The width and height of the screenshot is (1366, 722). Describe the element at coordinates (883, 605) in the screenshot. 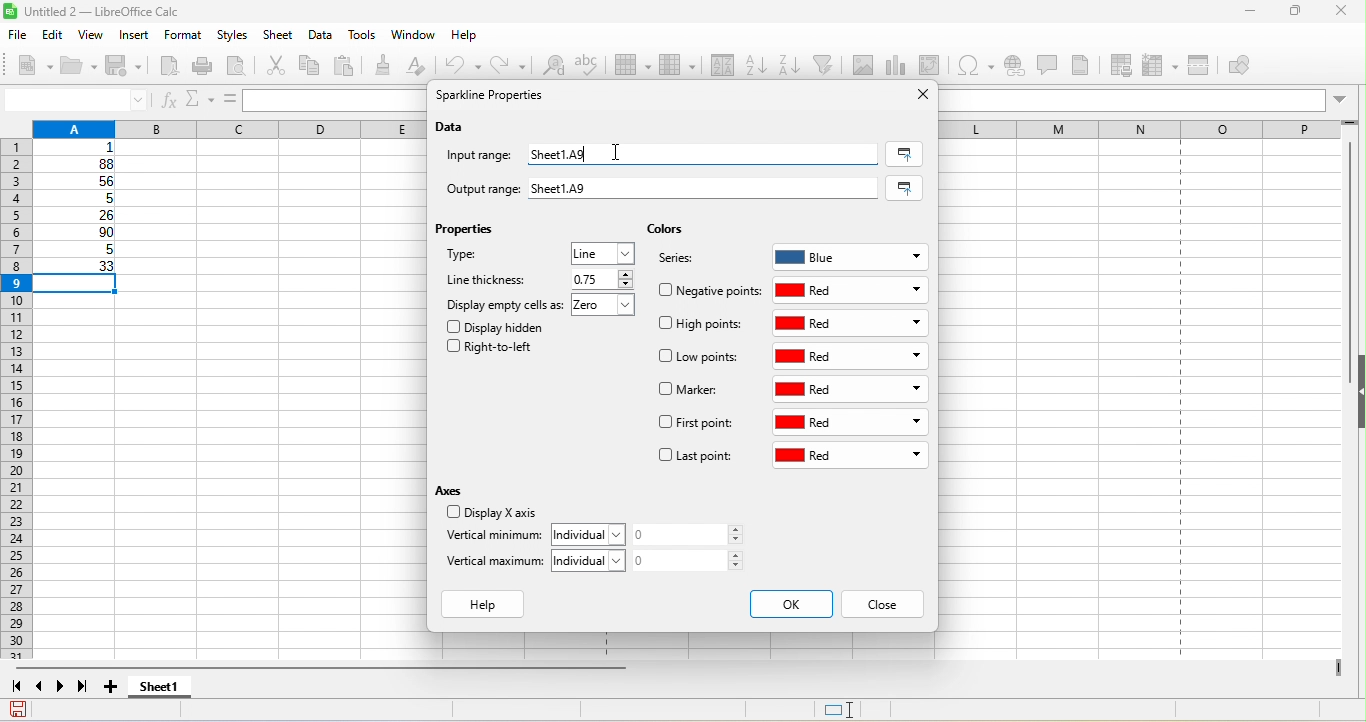

I see `close` at that location.